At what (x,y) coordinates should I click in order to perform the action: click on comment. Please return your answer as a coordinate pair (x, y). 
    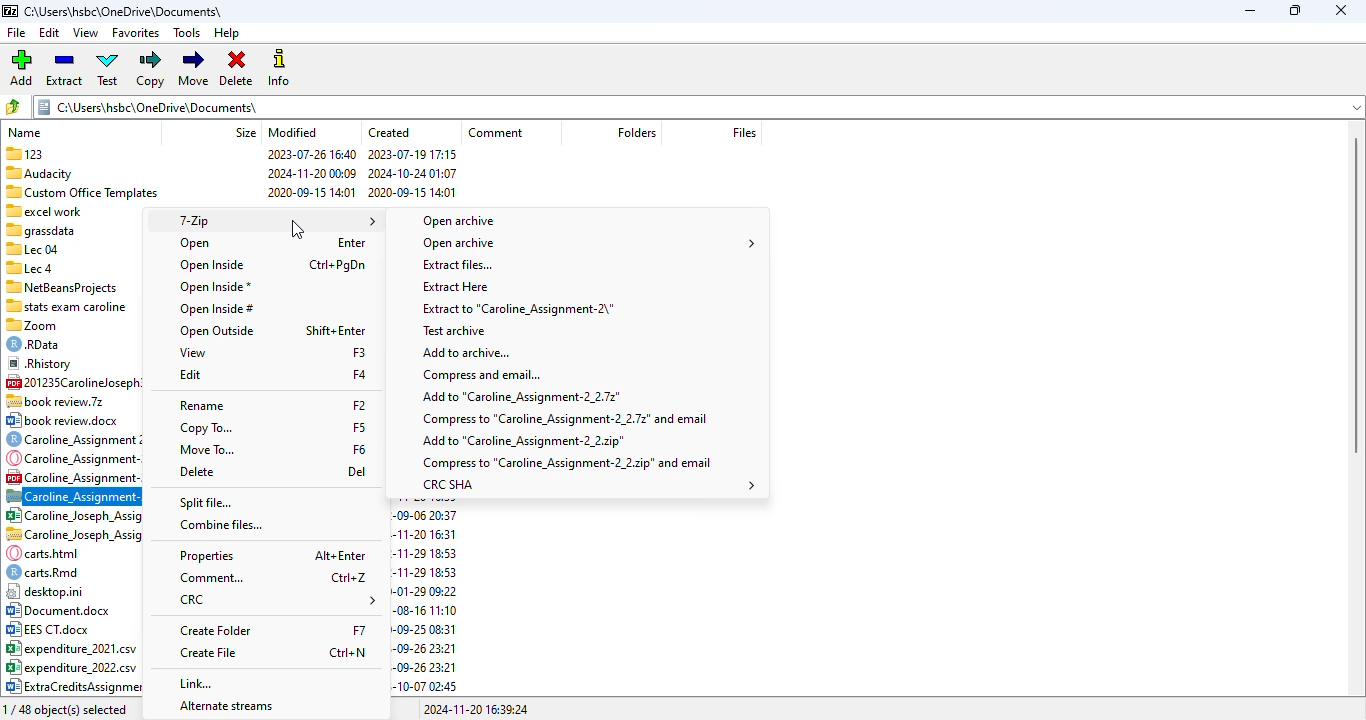
    Looking at the image, I should click on (212, 578).